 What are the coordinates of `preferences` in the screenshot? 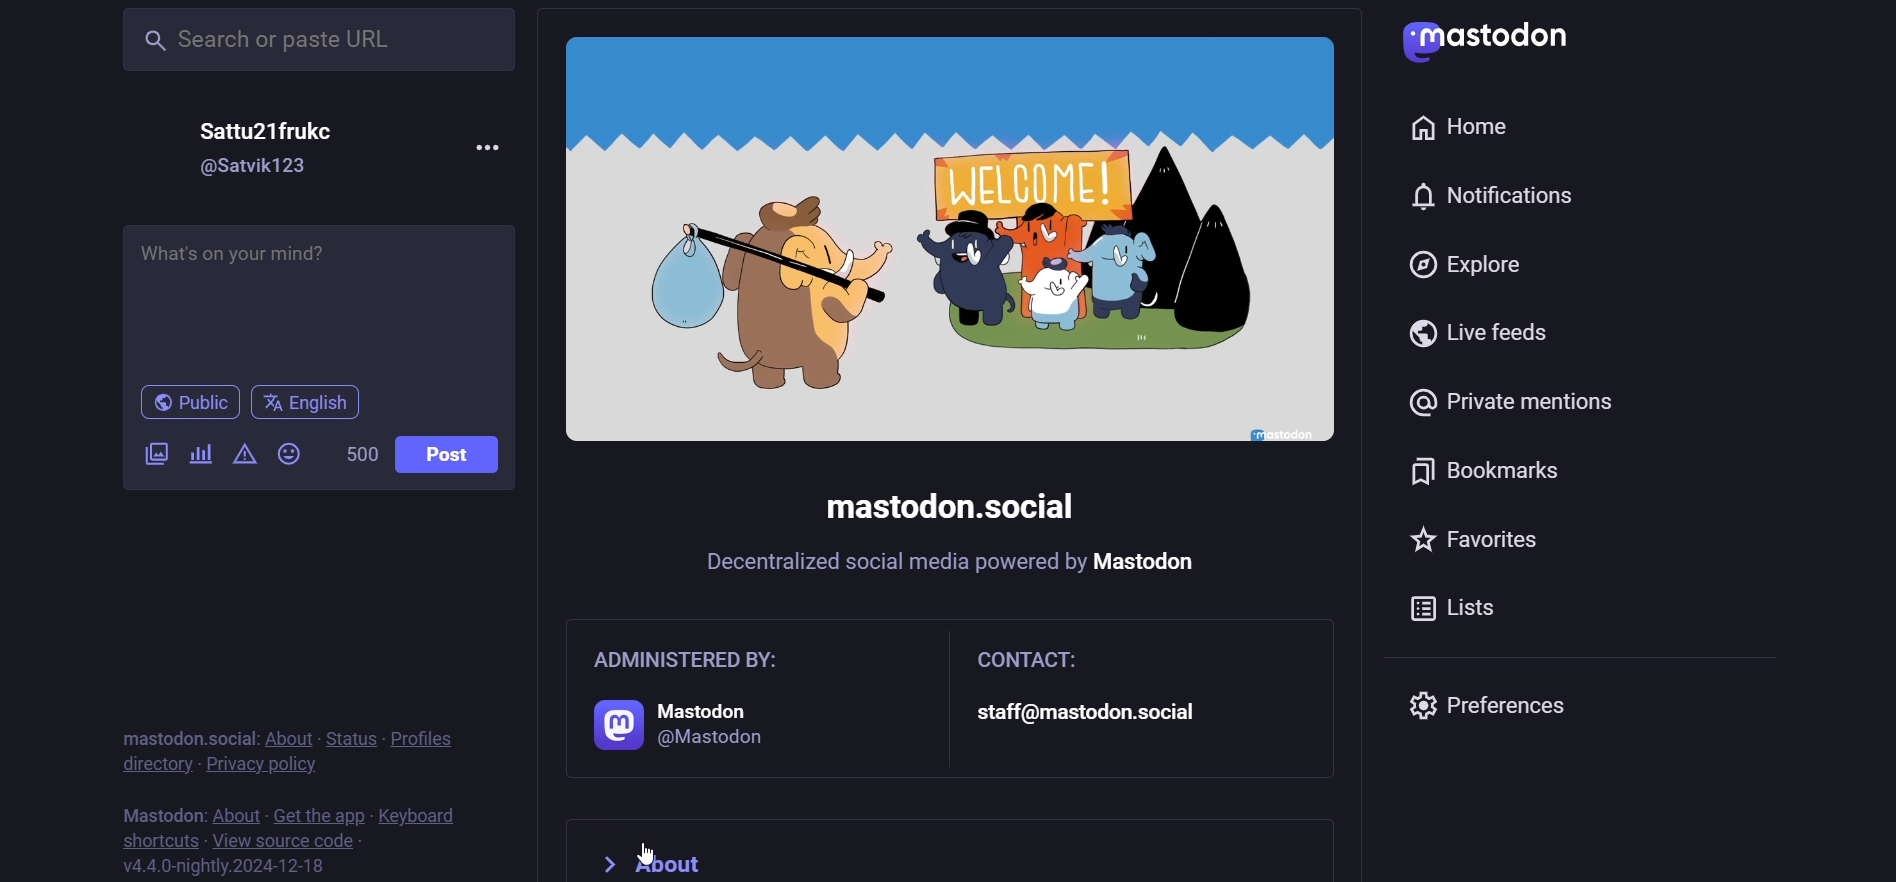 It's located at (1500, 705).